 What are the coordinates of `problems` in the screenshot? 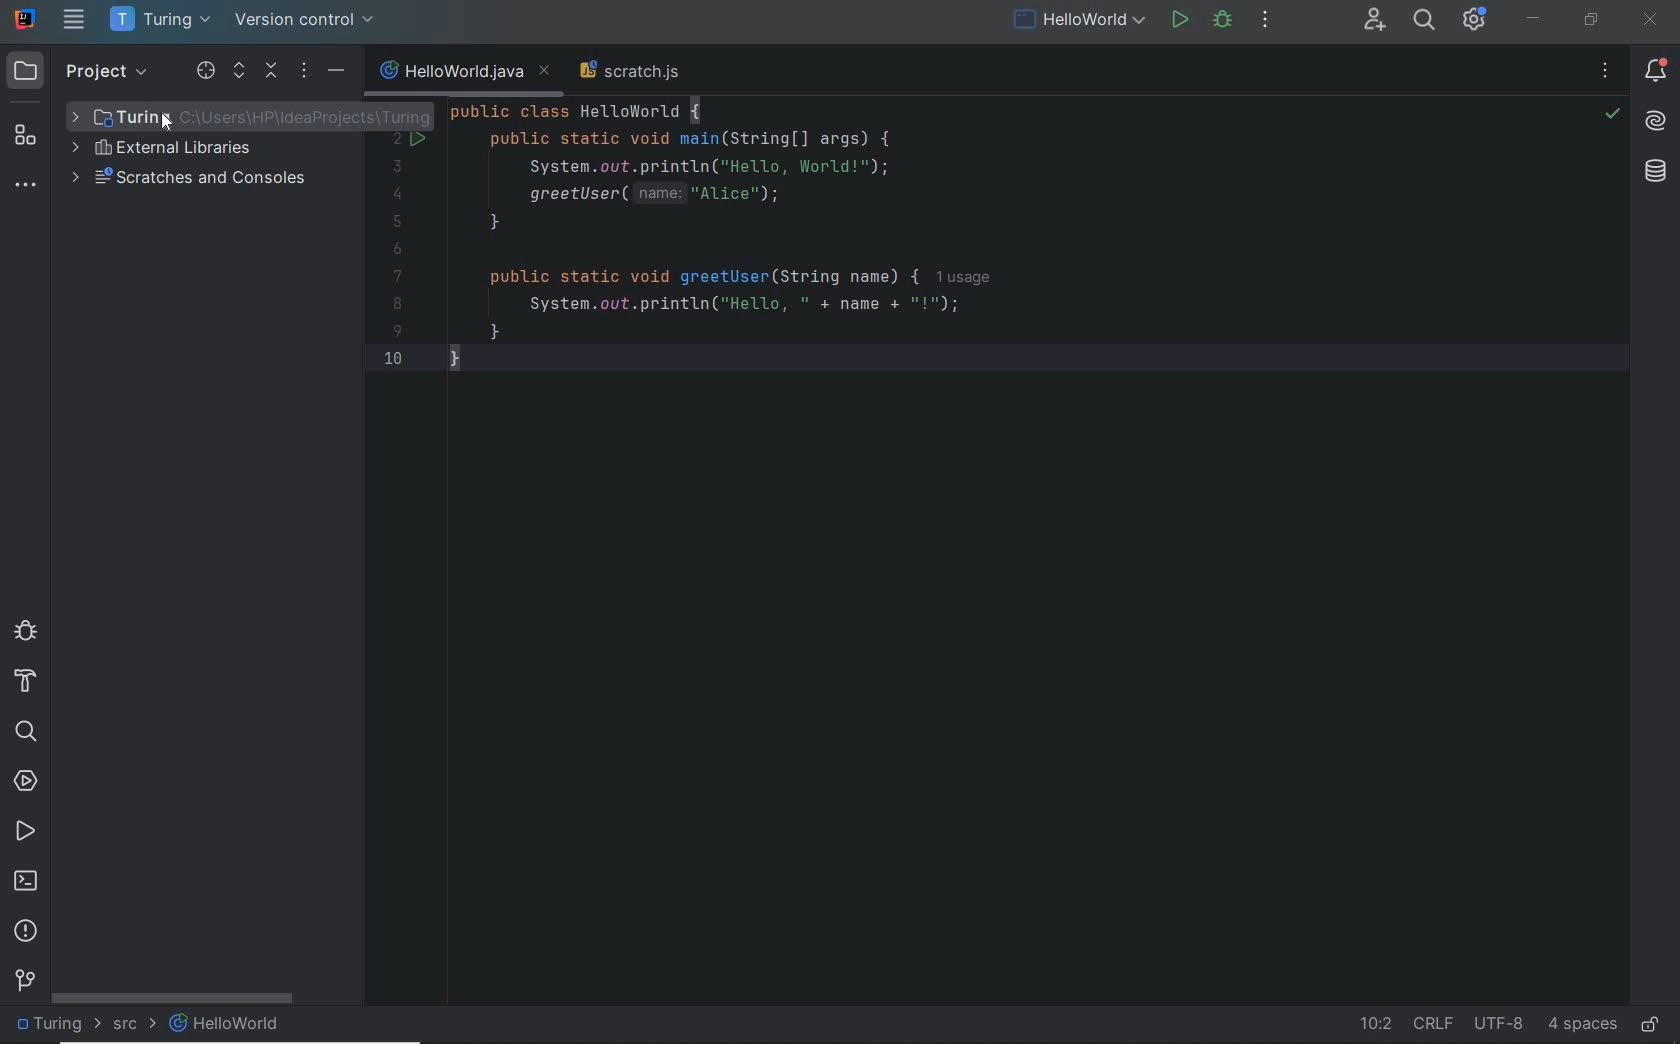 It's located at (26, 932).